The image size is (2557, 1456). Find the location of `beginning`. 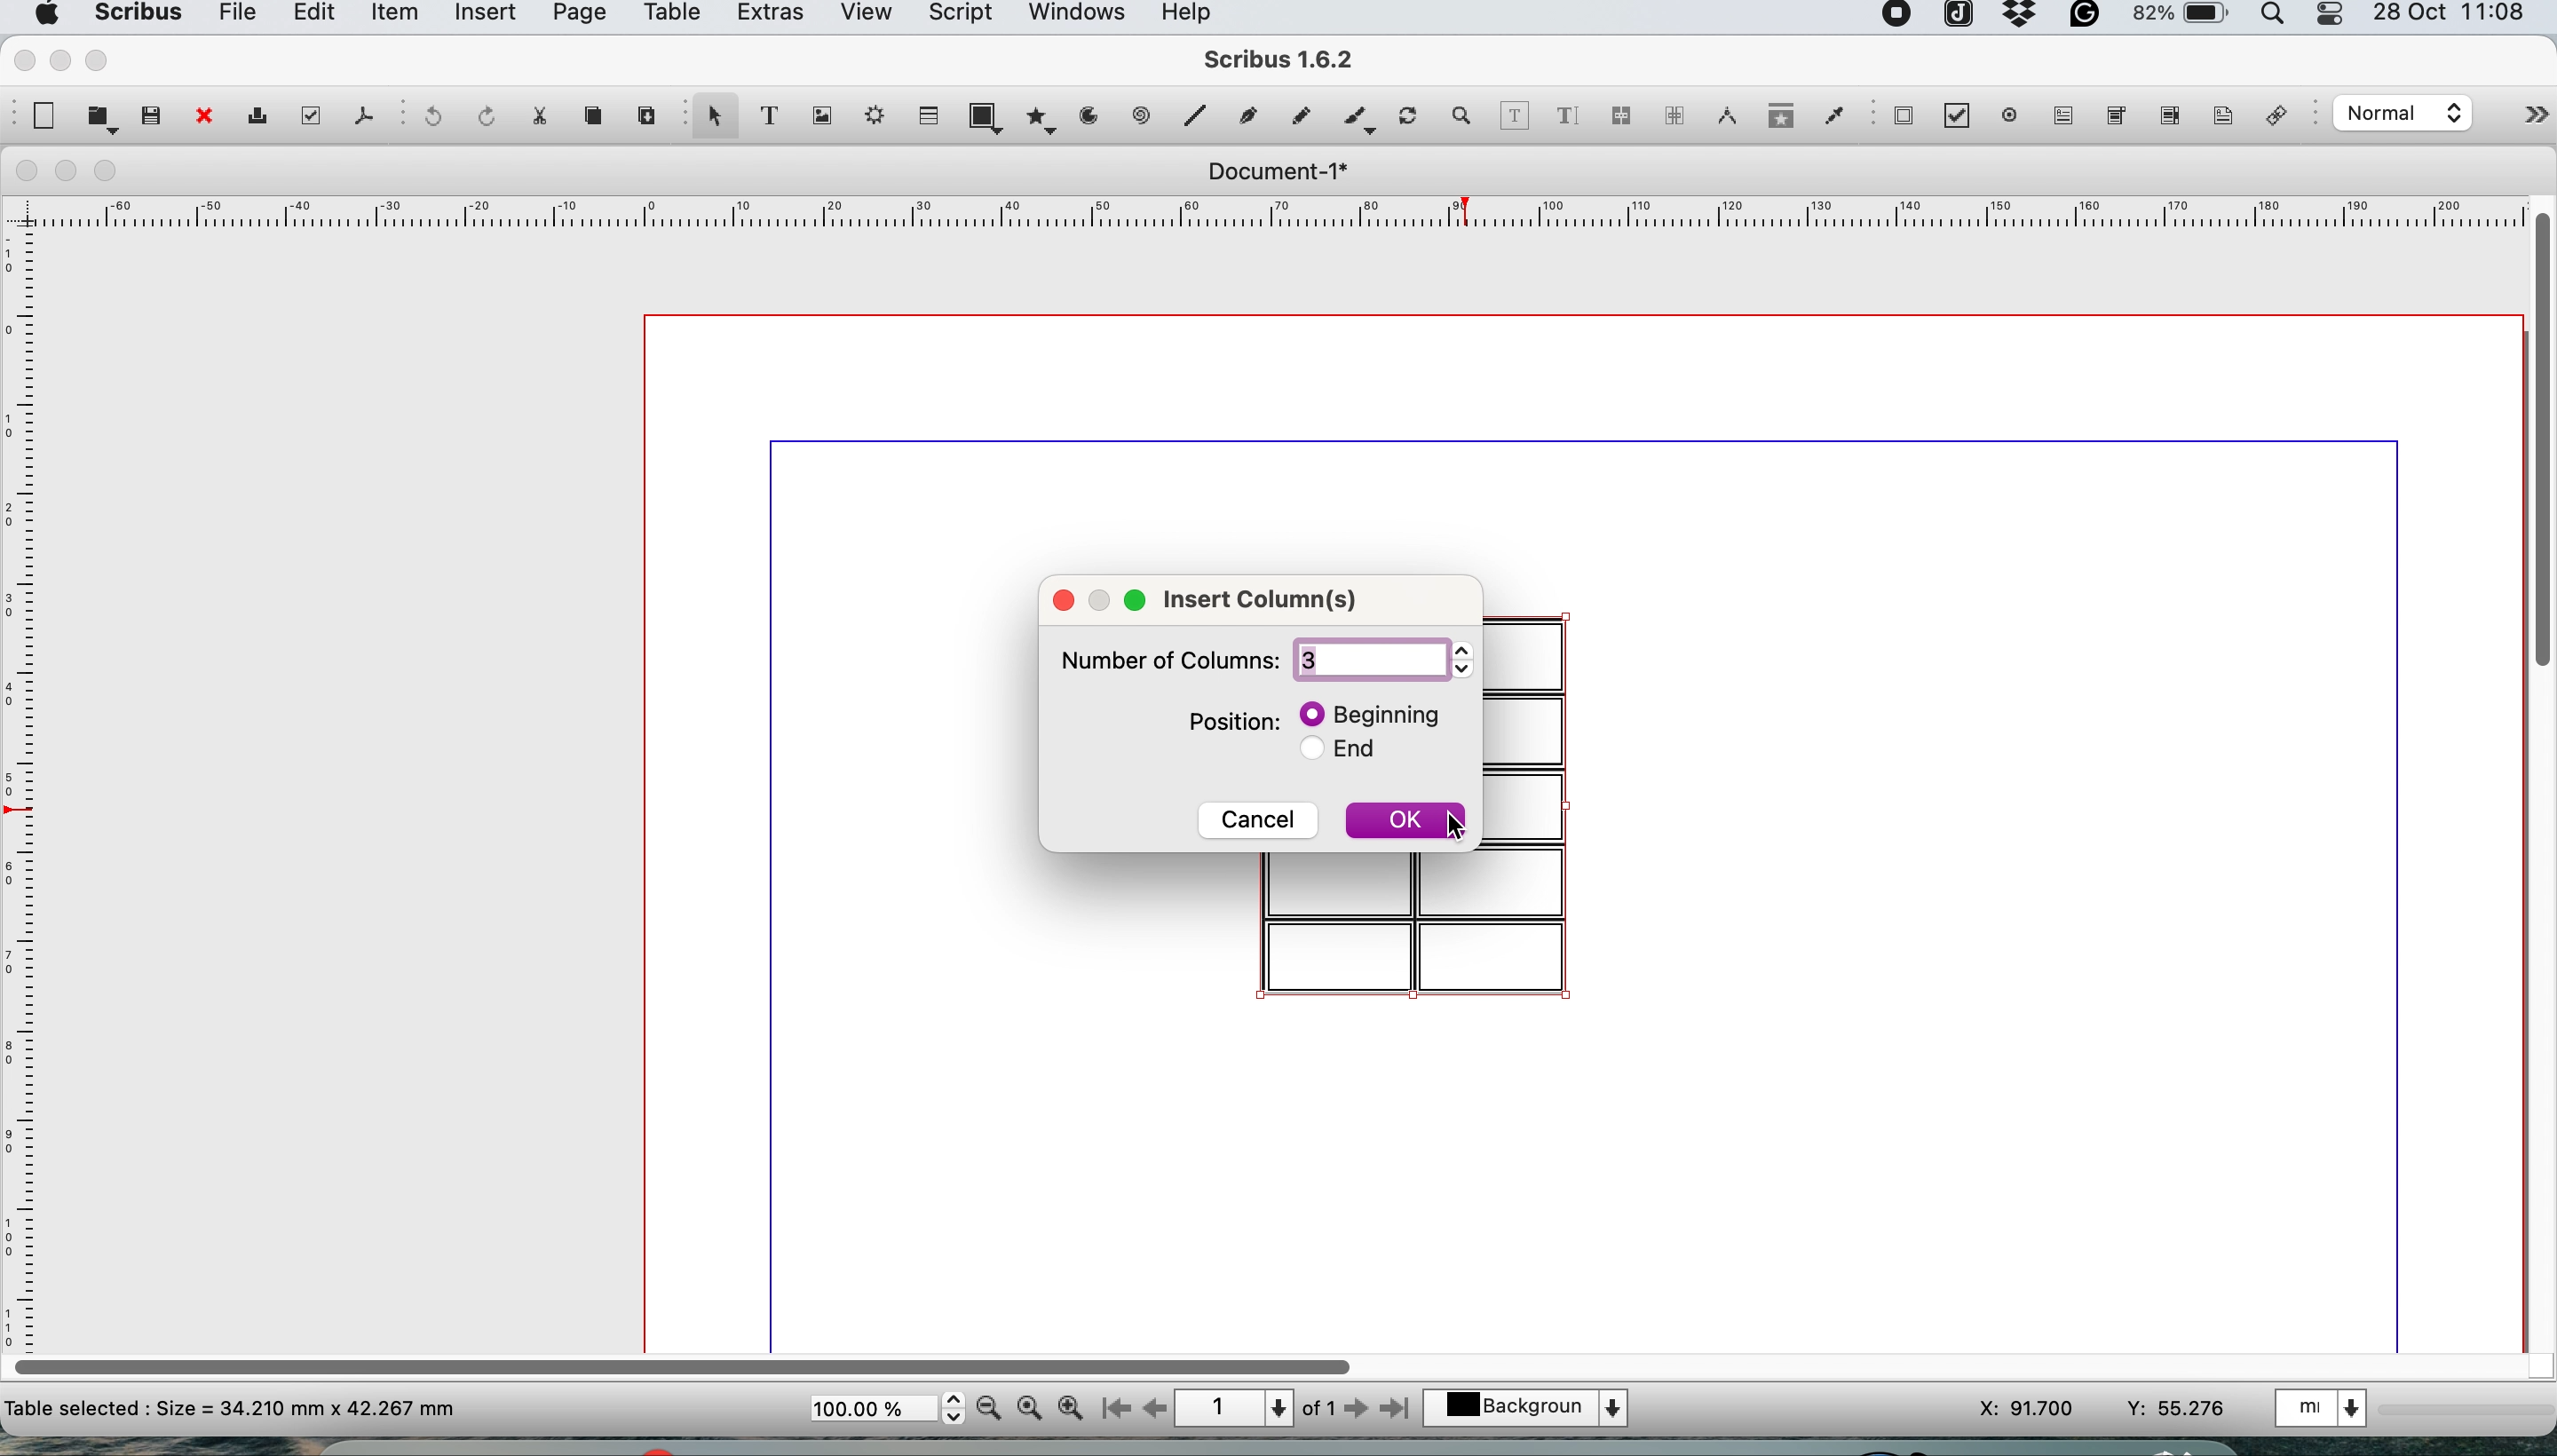

beginning is located at coordinates (1358, 713).